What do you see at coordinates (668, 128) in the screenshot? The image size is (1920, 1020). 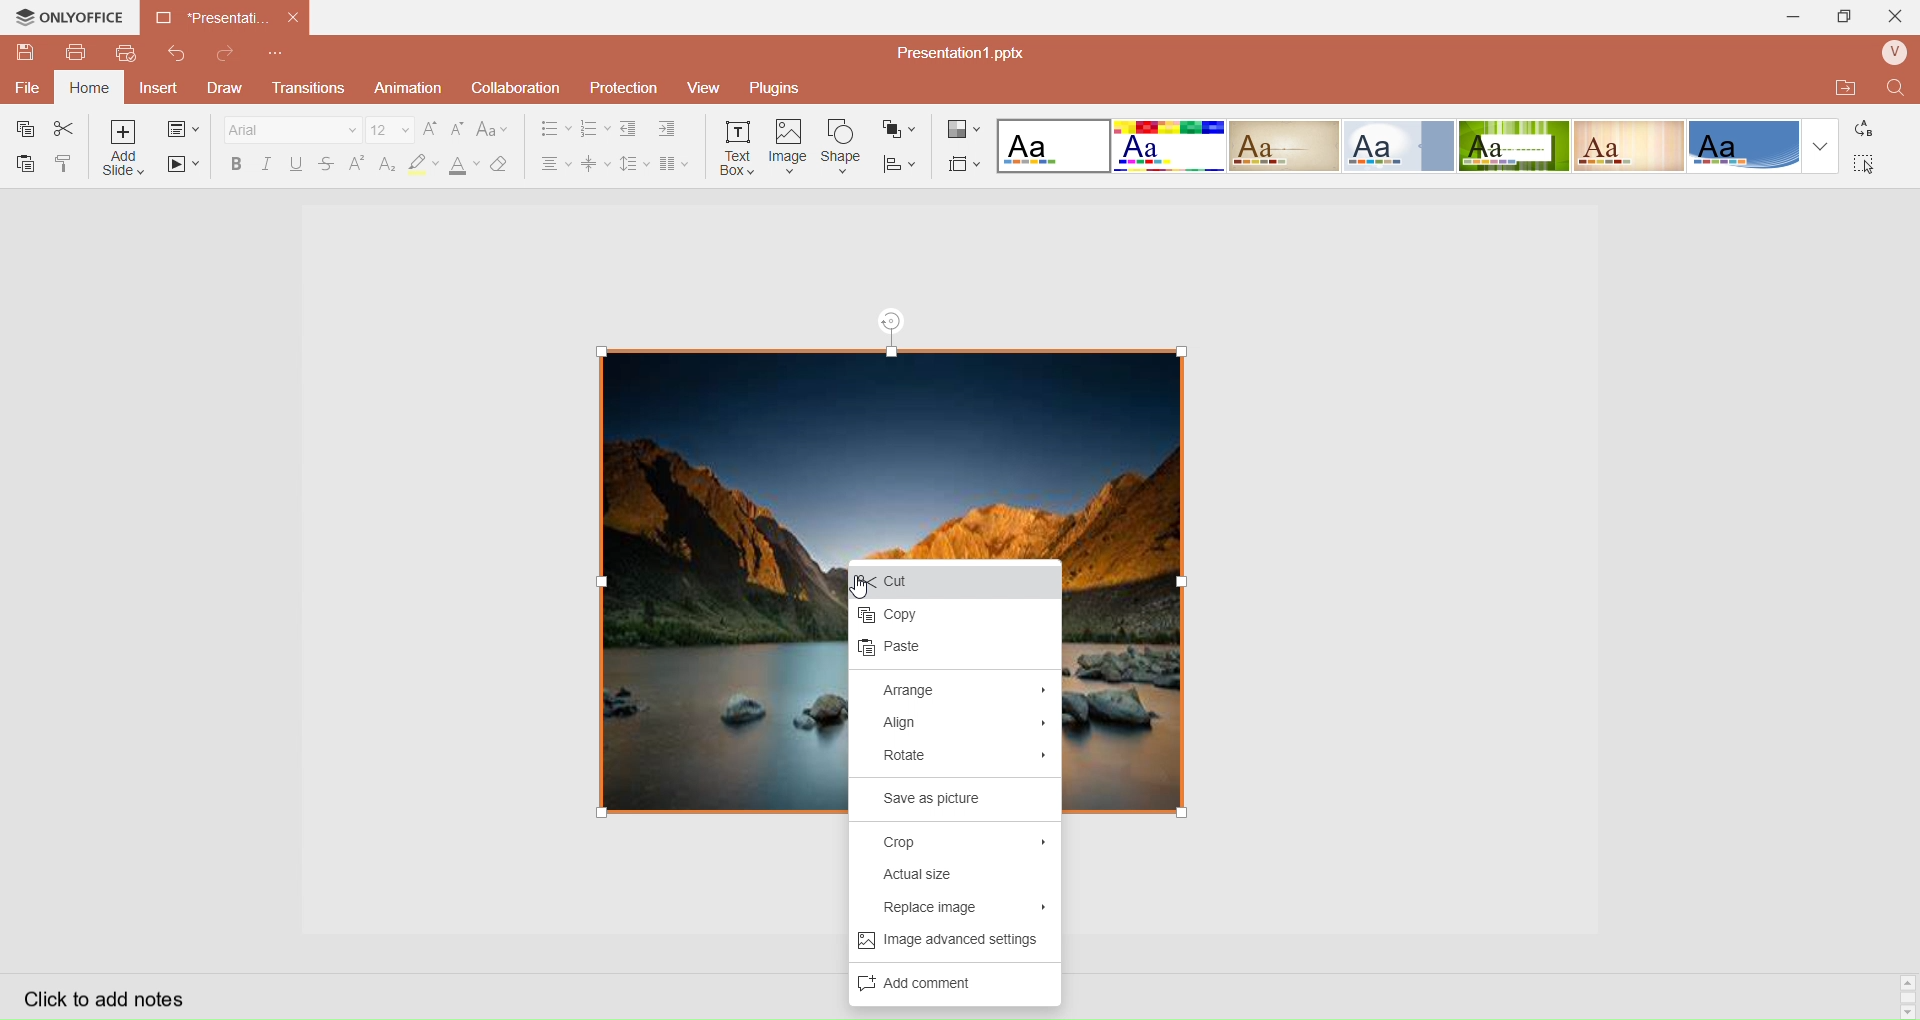 I see `Increase Indent` at bounding box center [668, 128].